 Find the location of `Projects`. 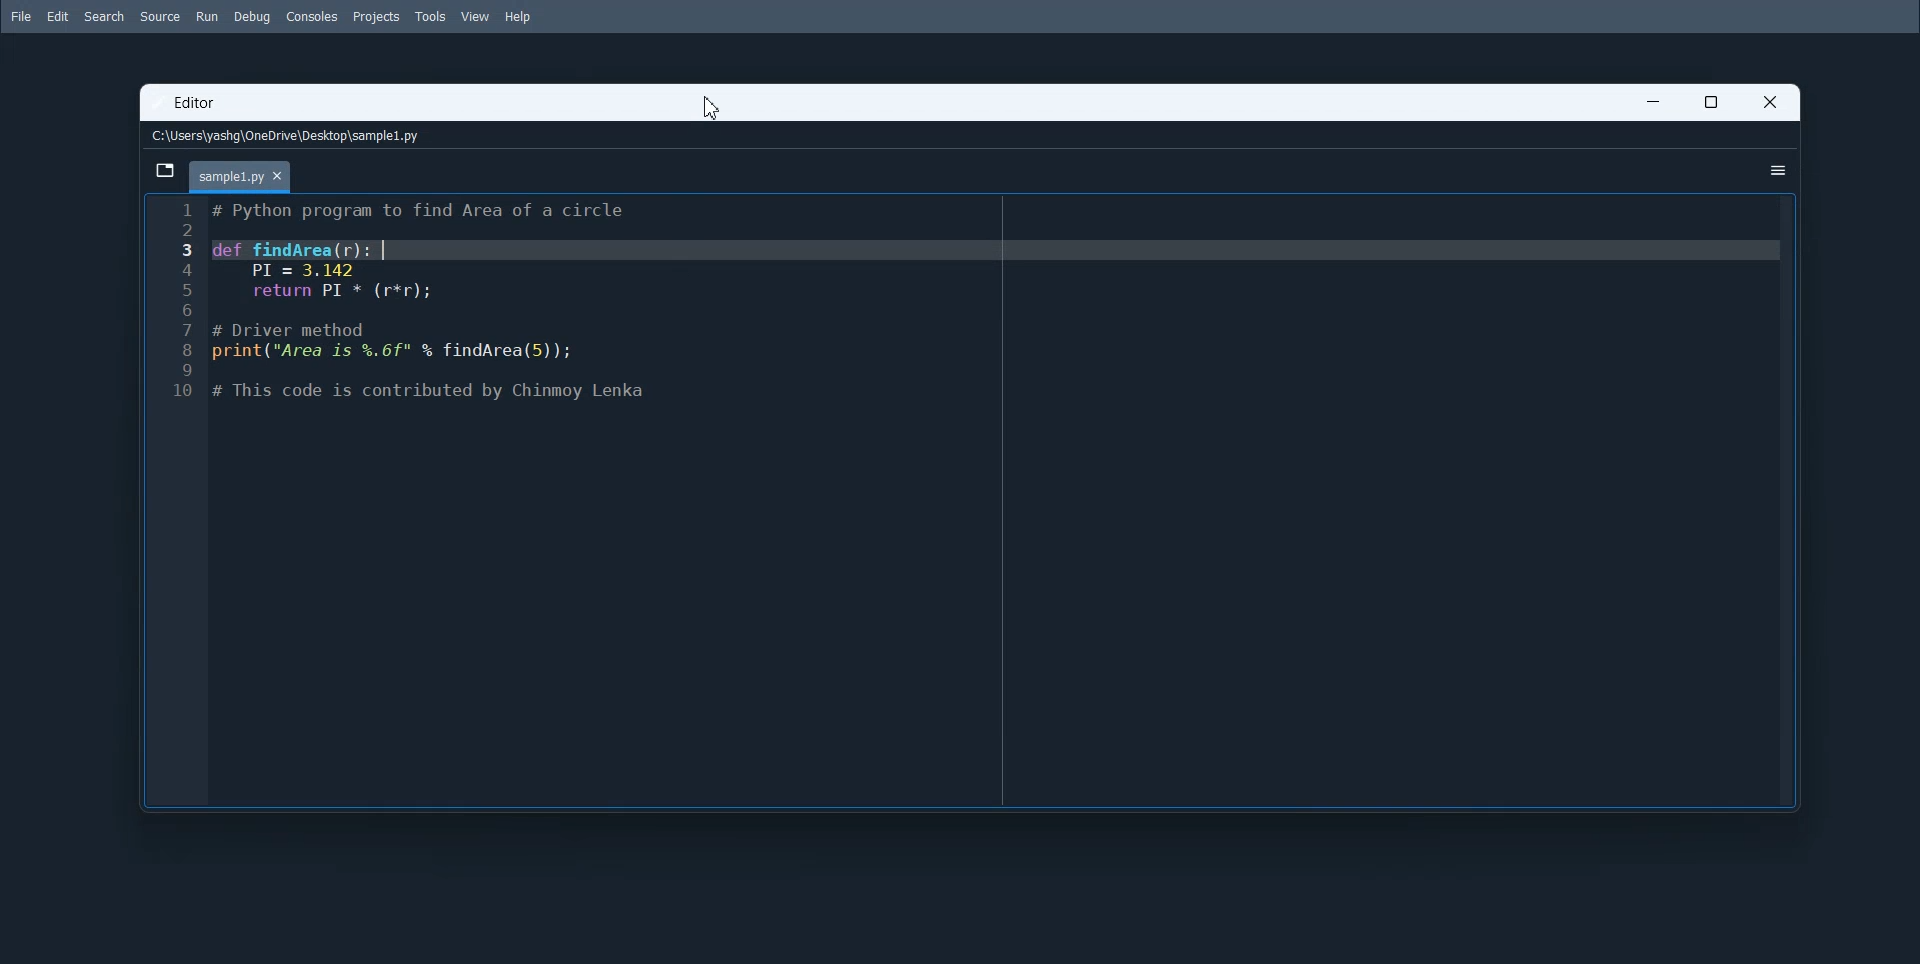

Projects is located at coordinates (377, 18).